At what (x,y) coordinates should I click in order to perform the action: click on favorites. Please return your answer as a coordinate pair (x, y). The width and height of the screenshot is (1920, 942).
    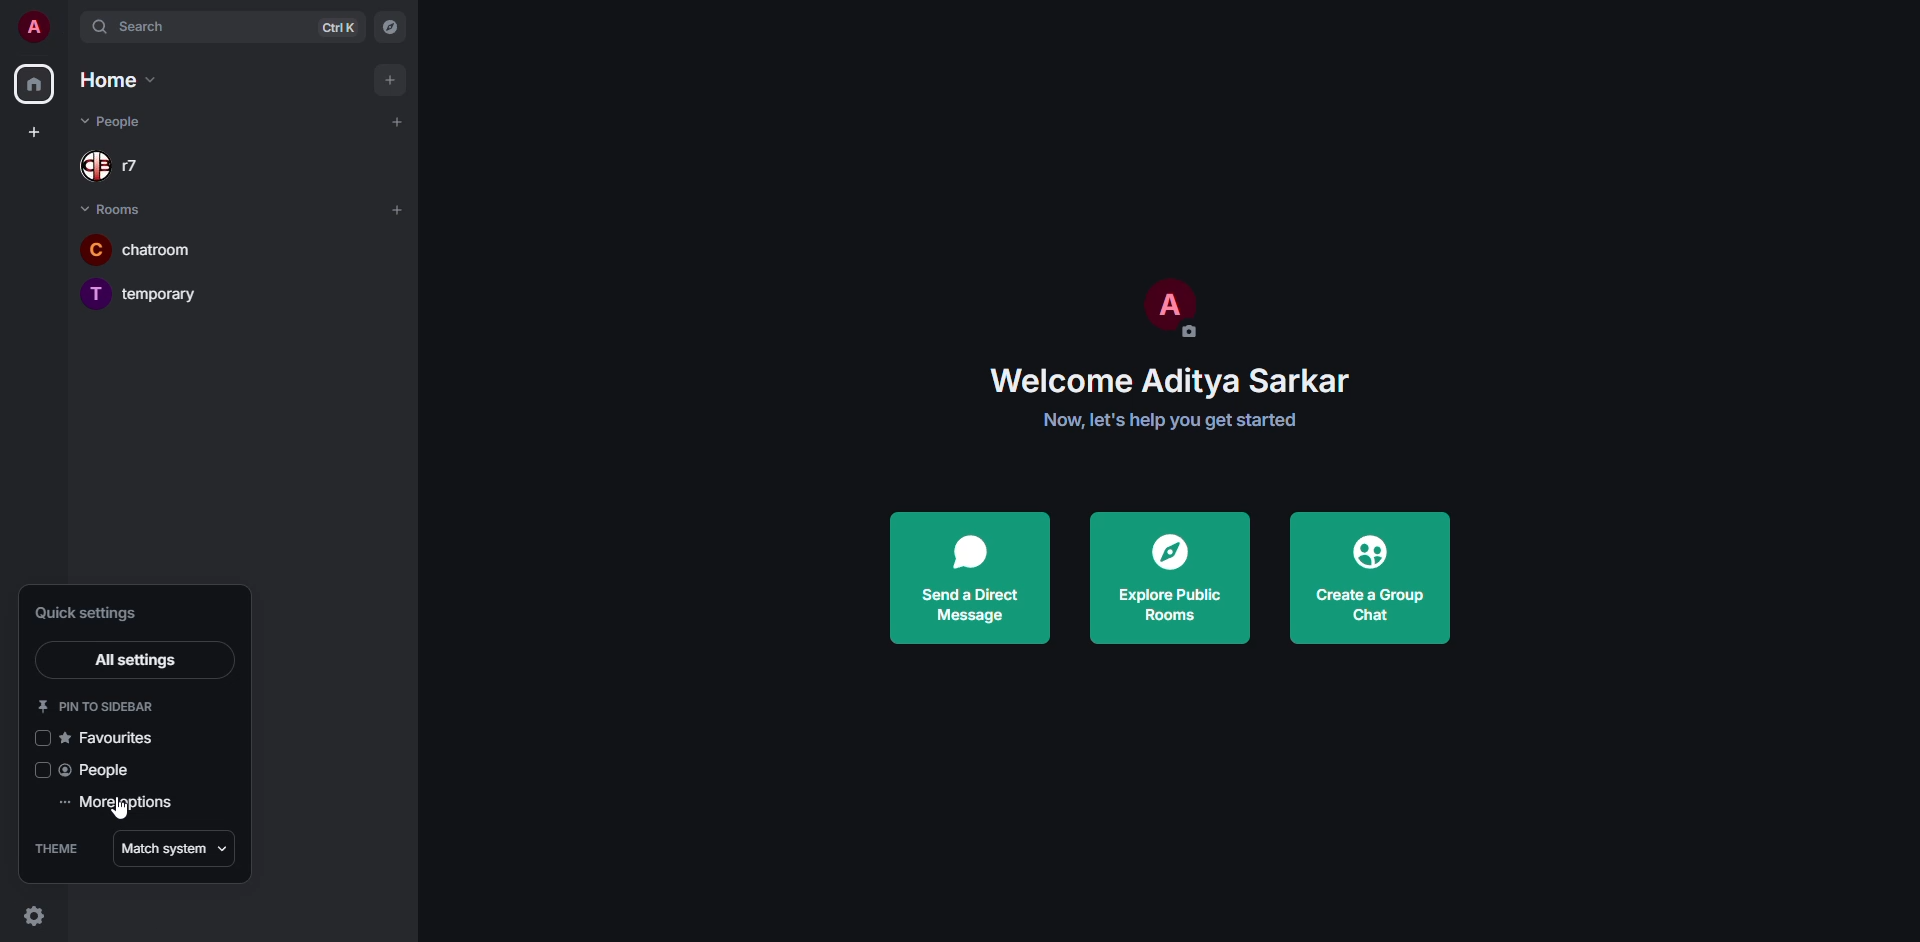
    Looking at the image, I should click on (114, 735).